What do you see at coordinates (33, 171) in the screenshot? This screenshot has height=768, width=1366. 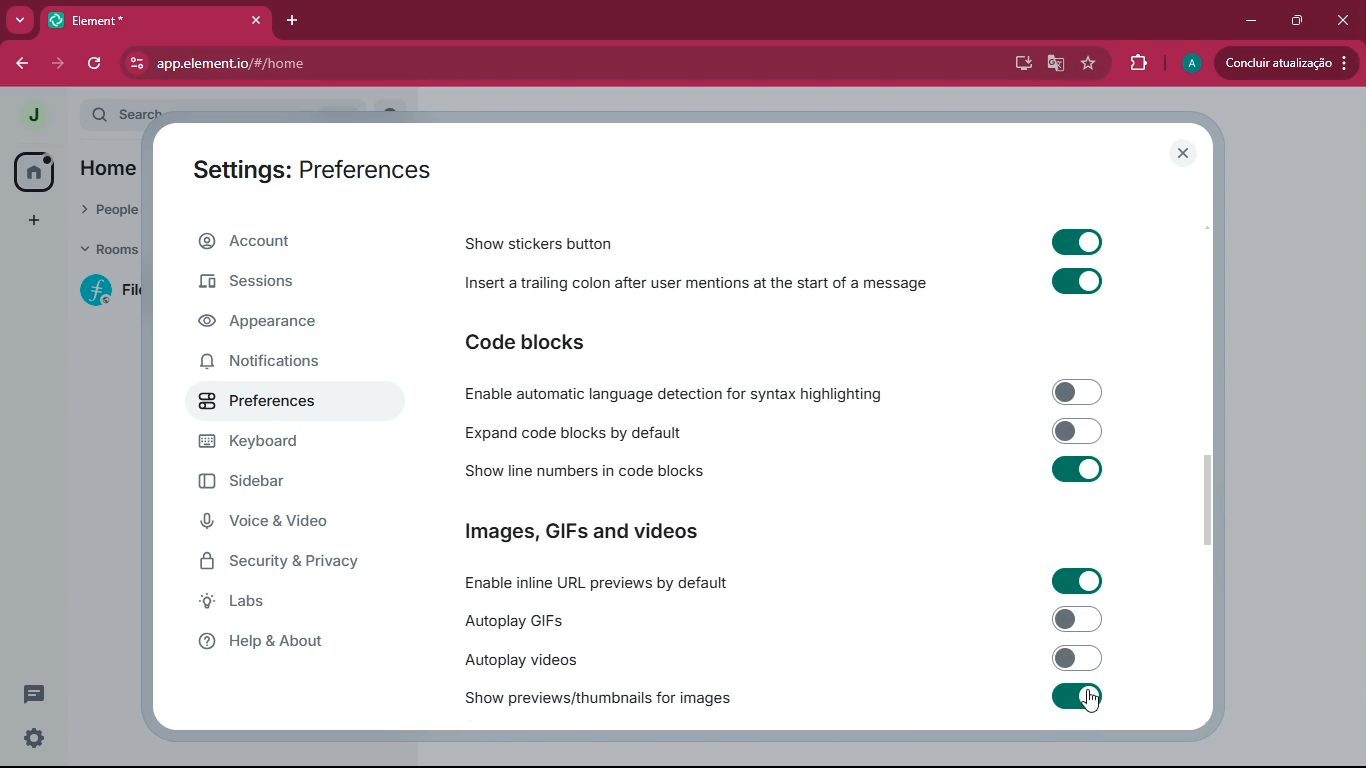 I see `home` at bounding box center [33, 171].